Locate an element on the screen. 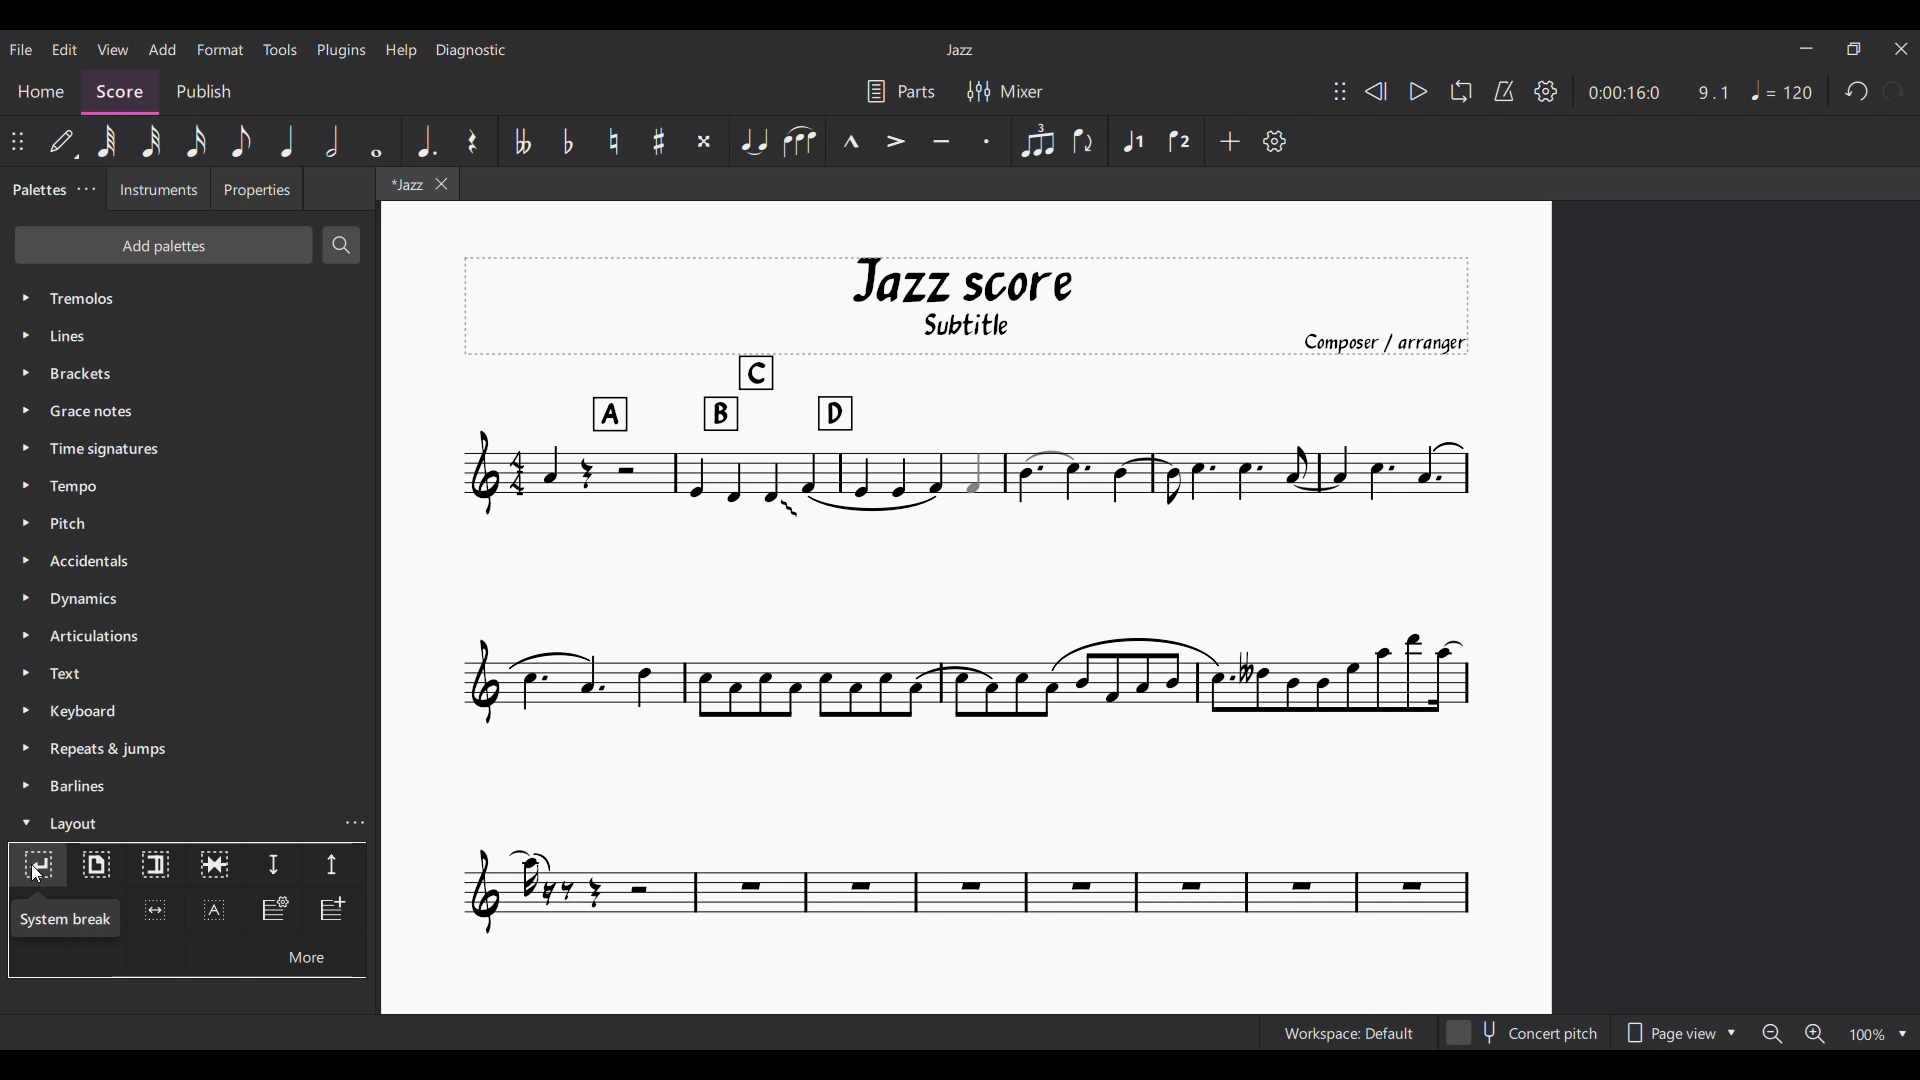 This screenshot has width=1920, height=1080. Play is located at coordinates (1419, 91).